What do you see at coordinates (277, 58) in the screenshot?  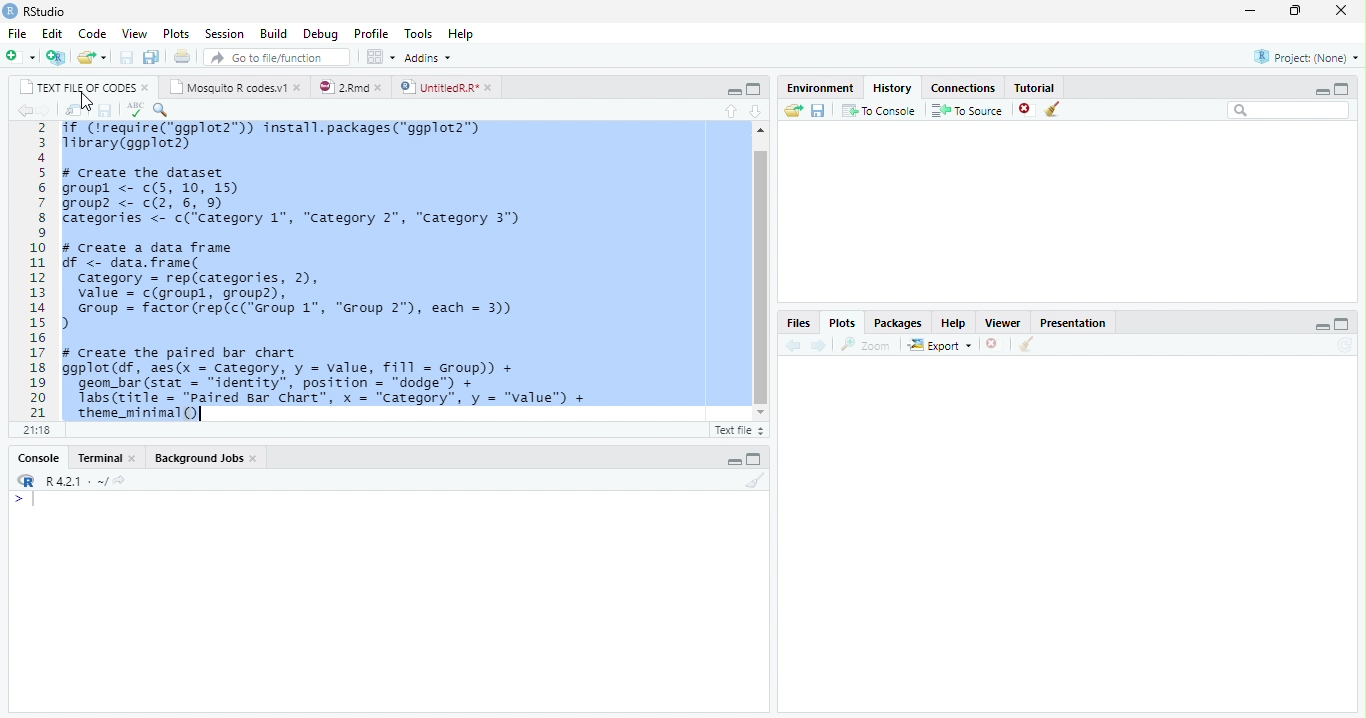 I see `go to file/function` at bounding box center [277, 58].